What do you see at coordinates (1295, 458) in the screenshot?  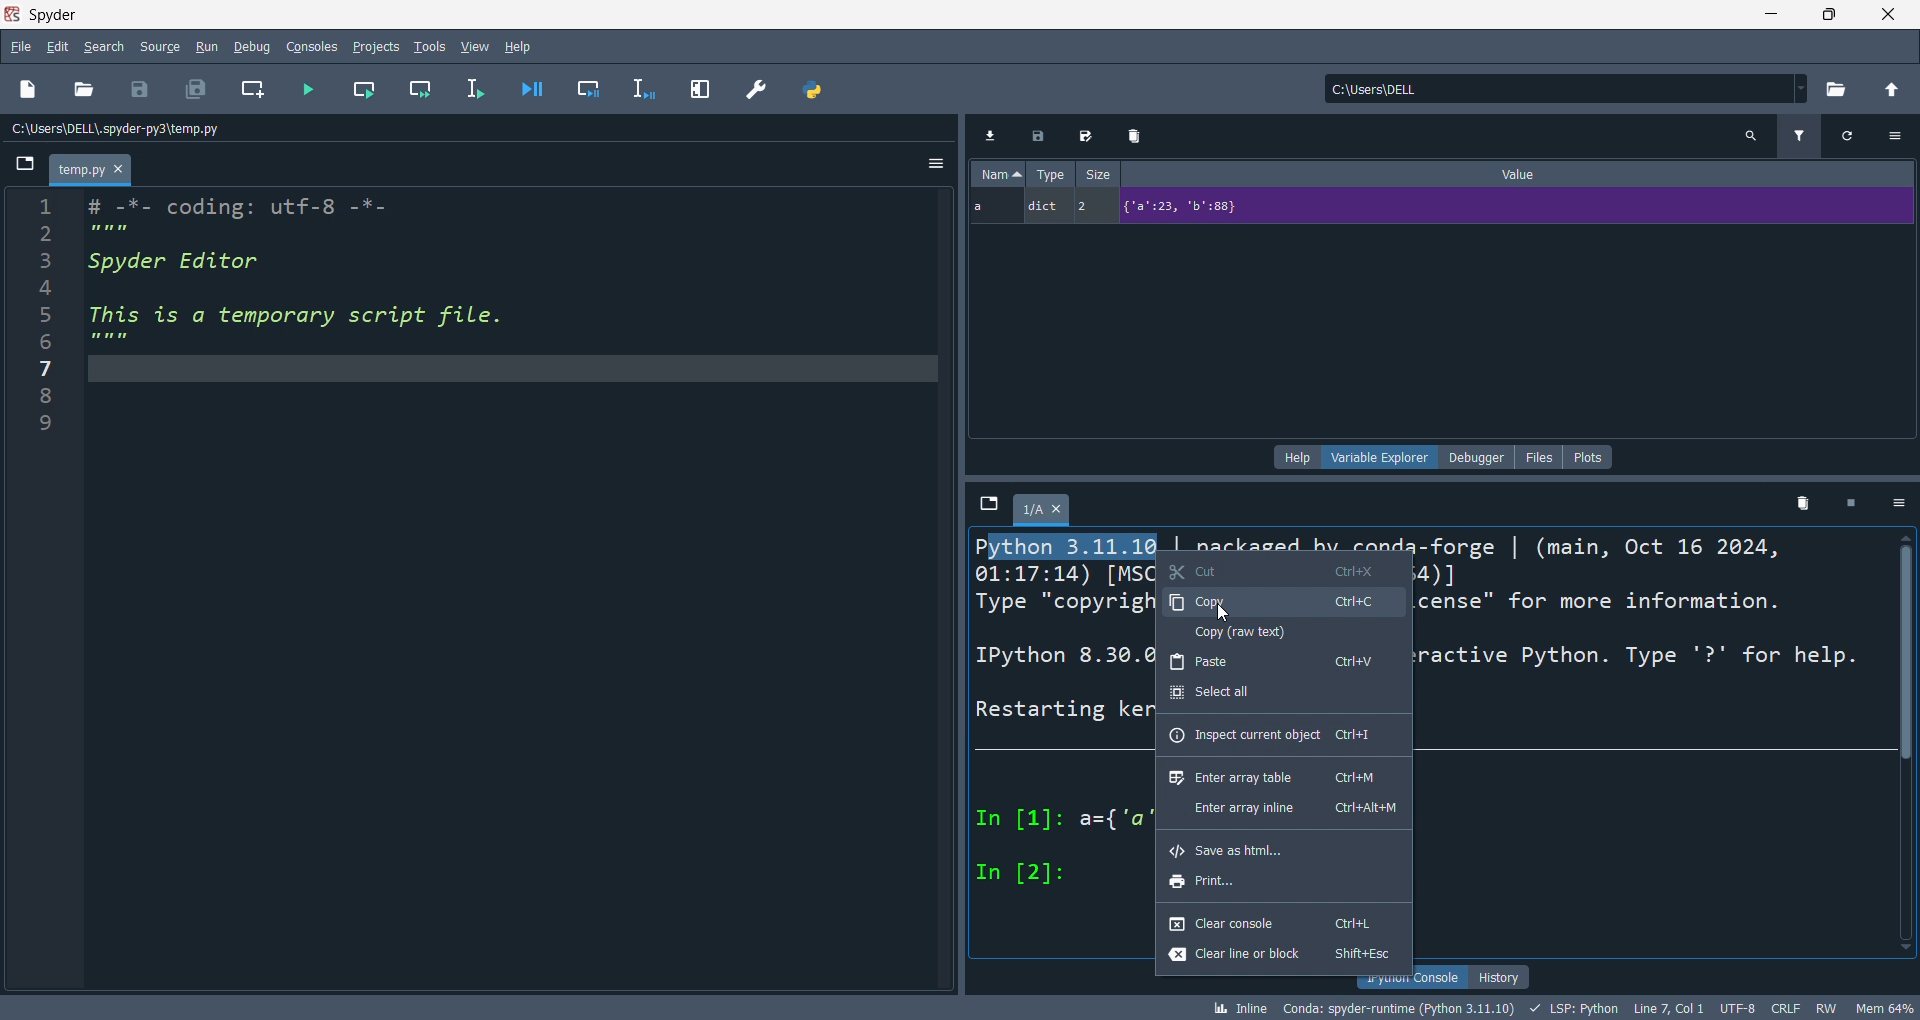 I see `help` at bounding box center [1295, 458].